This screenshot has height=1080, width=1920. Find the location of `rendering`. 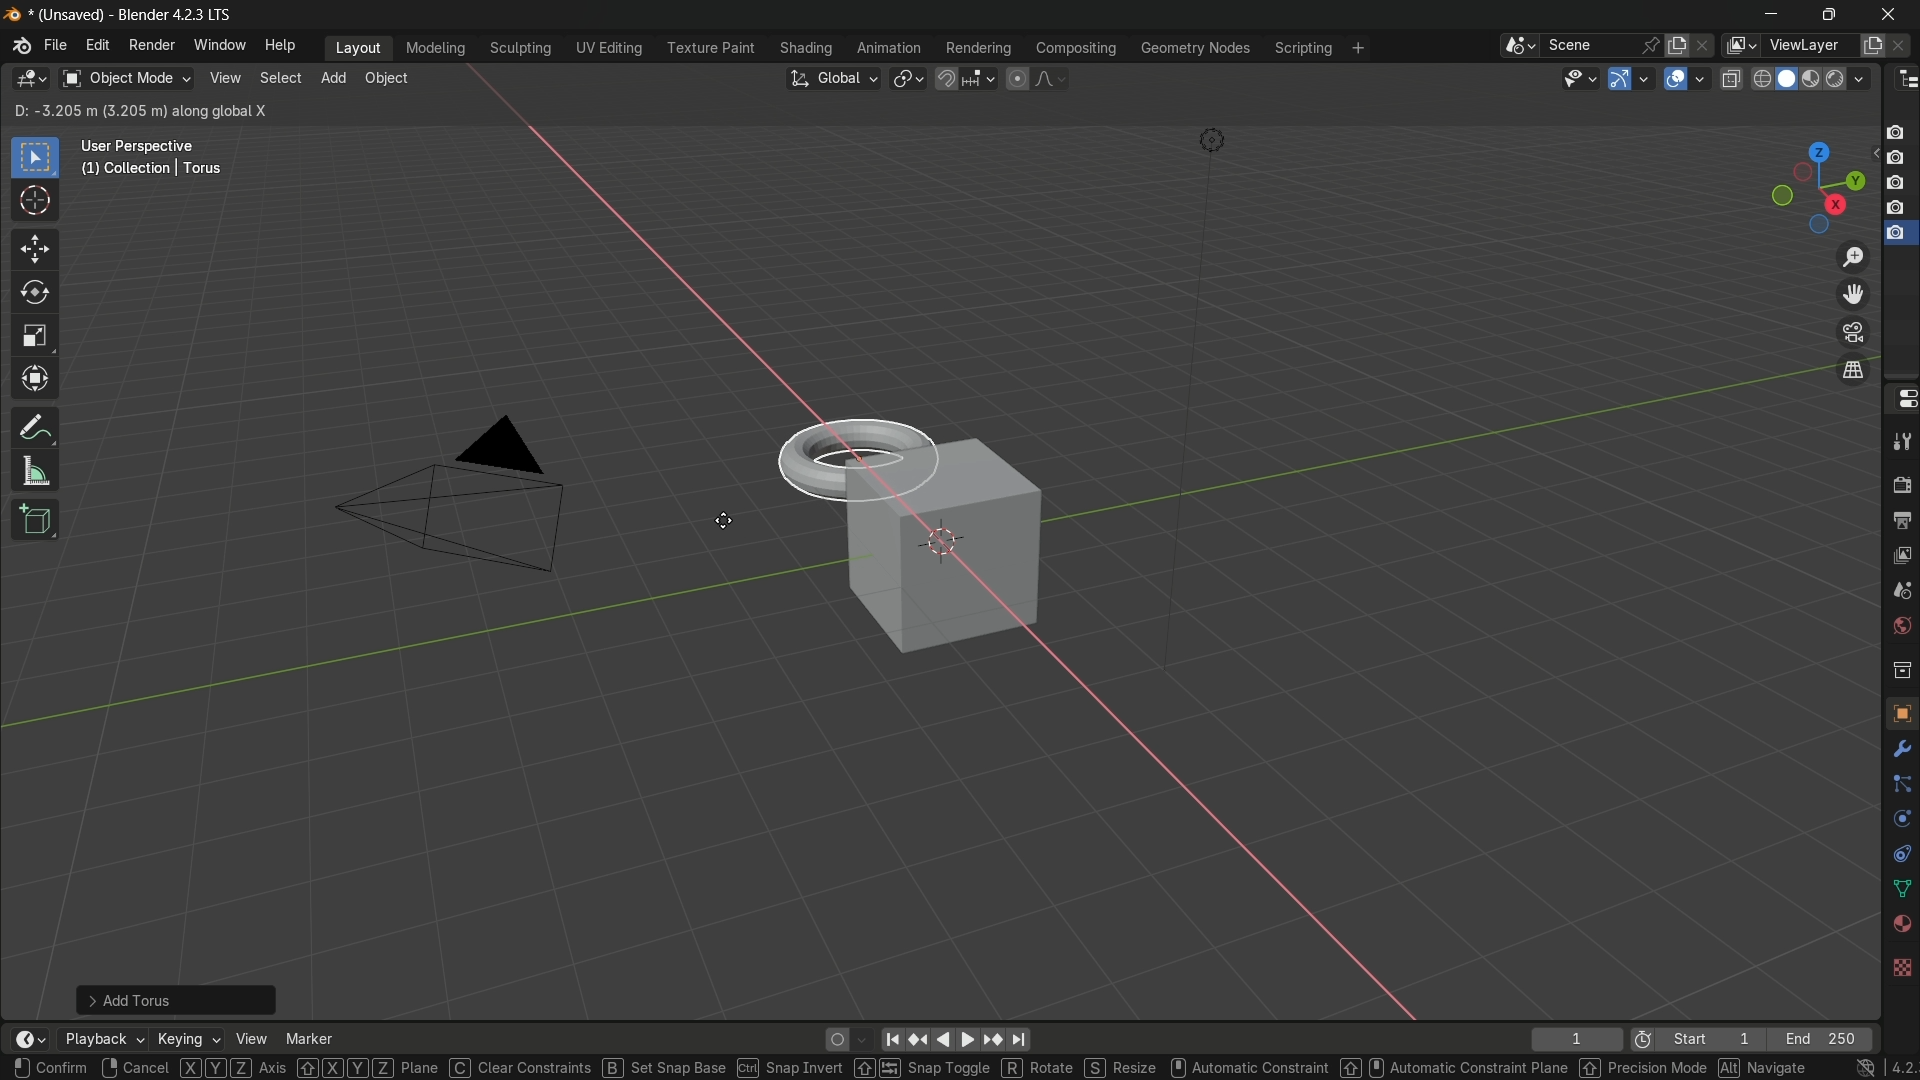

rendering is located at coordinates (979, 49).